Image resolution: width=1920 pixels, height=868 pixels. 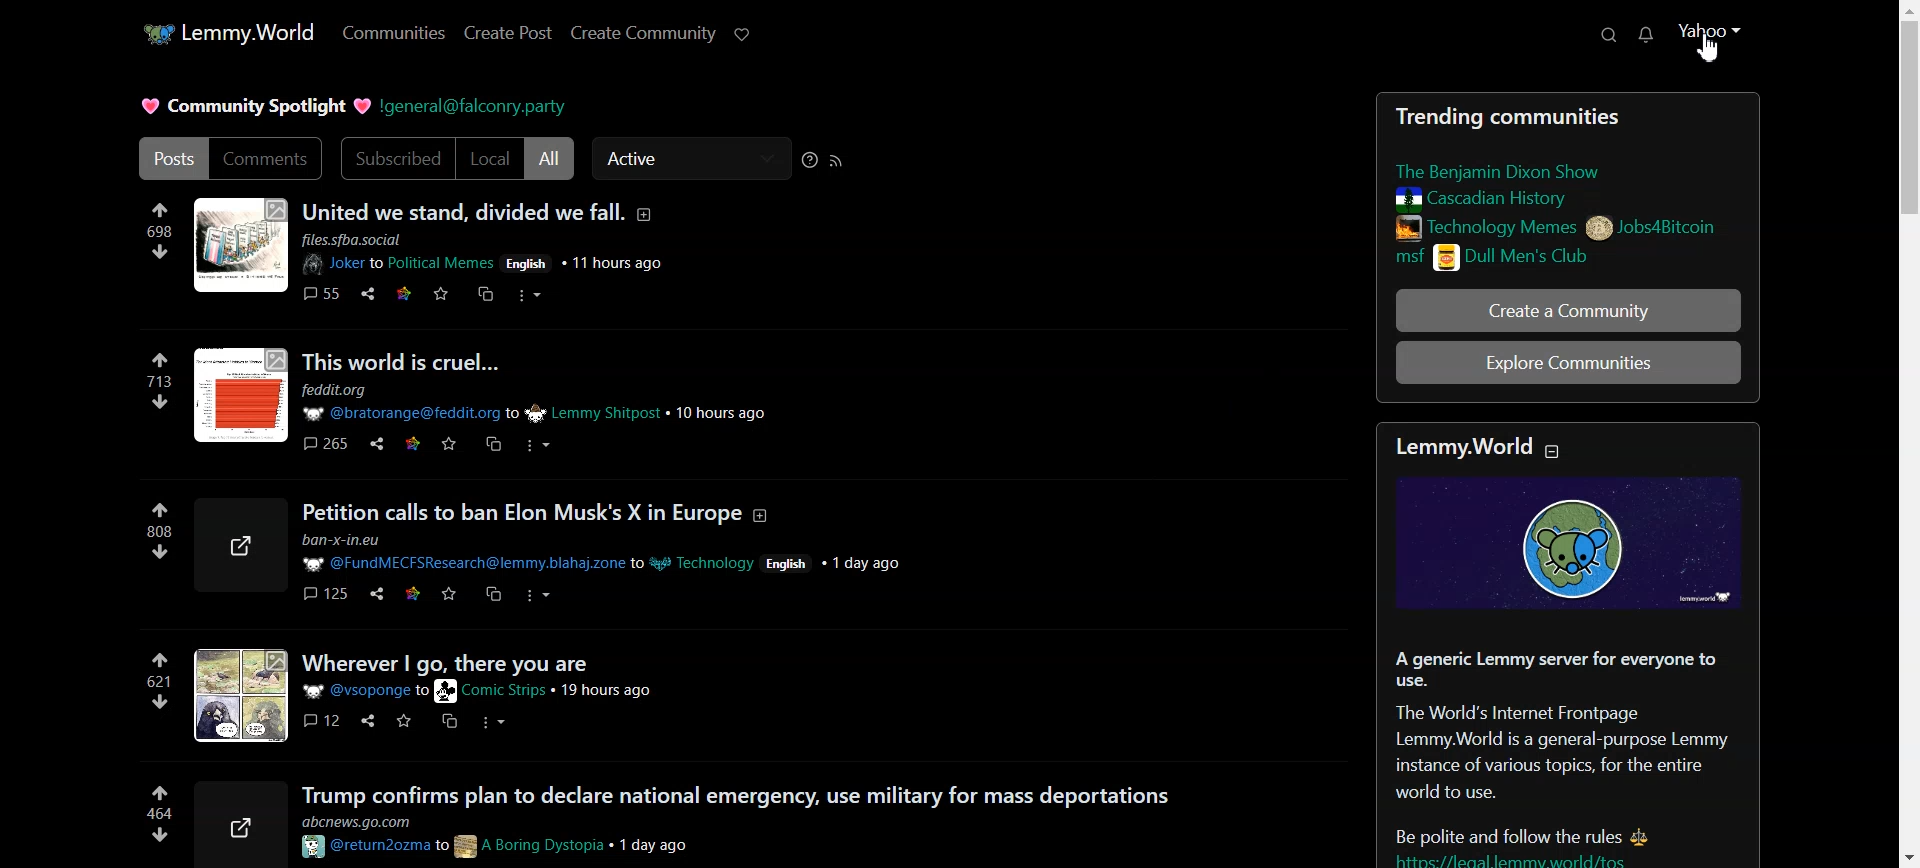 I want to click on usernames, so click(x=447, y=846).